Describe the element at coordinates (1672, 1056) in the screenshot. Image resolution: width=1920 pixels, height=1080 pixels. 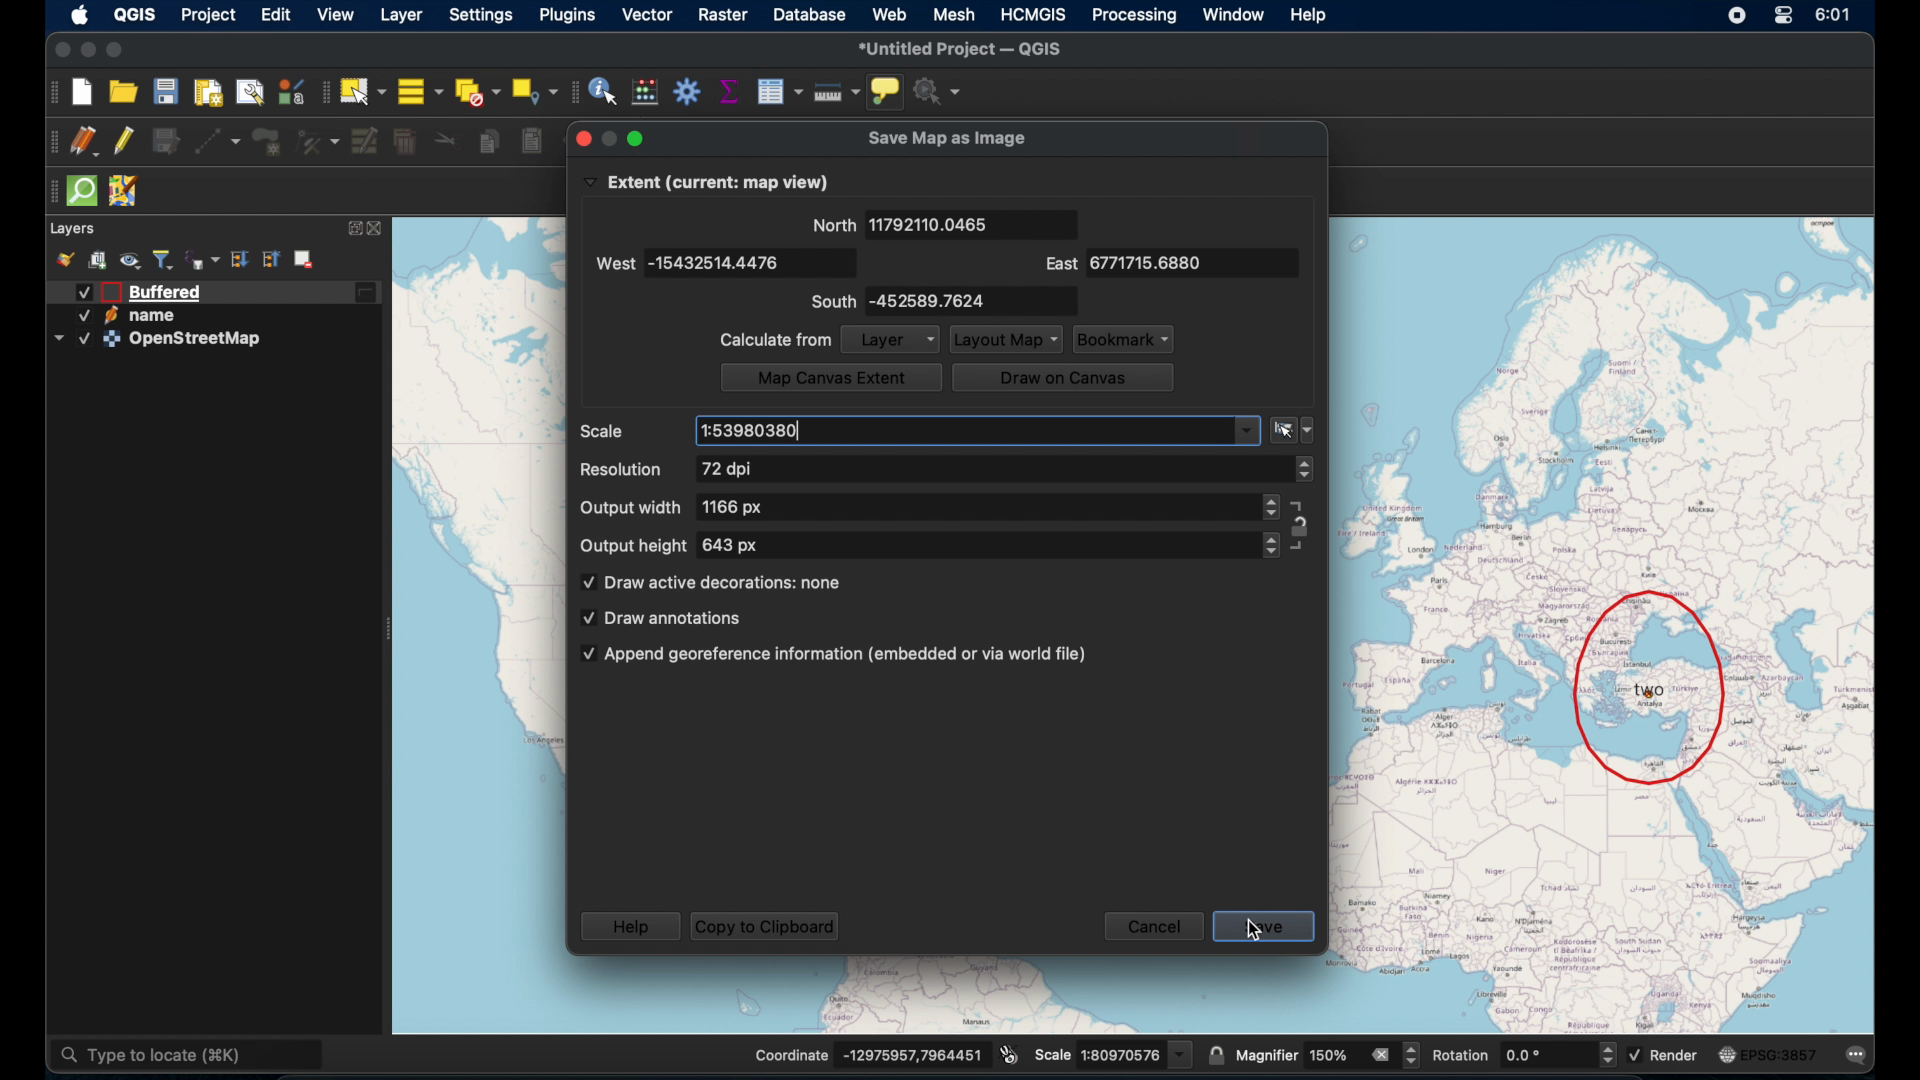
I see `render` at that location.